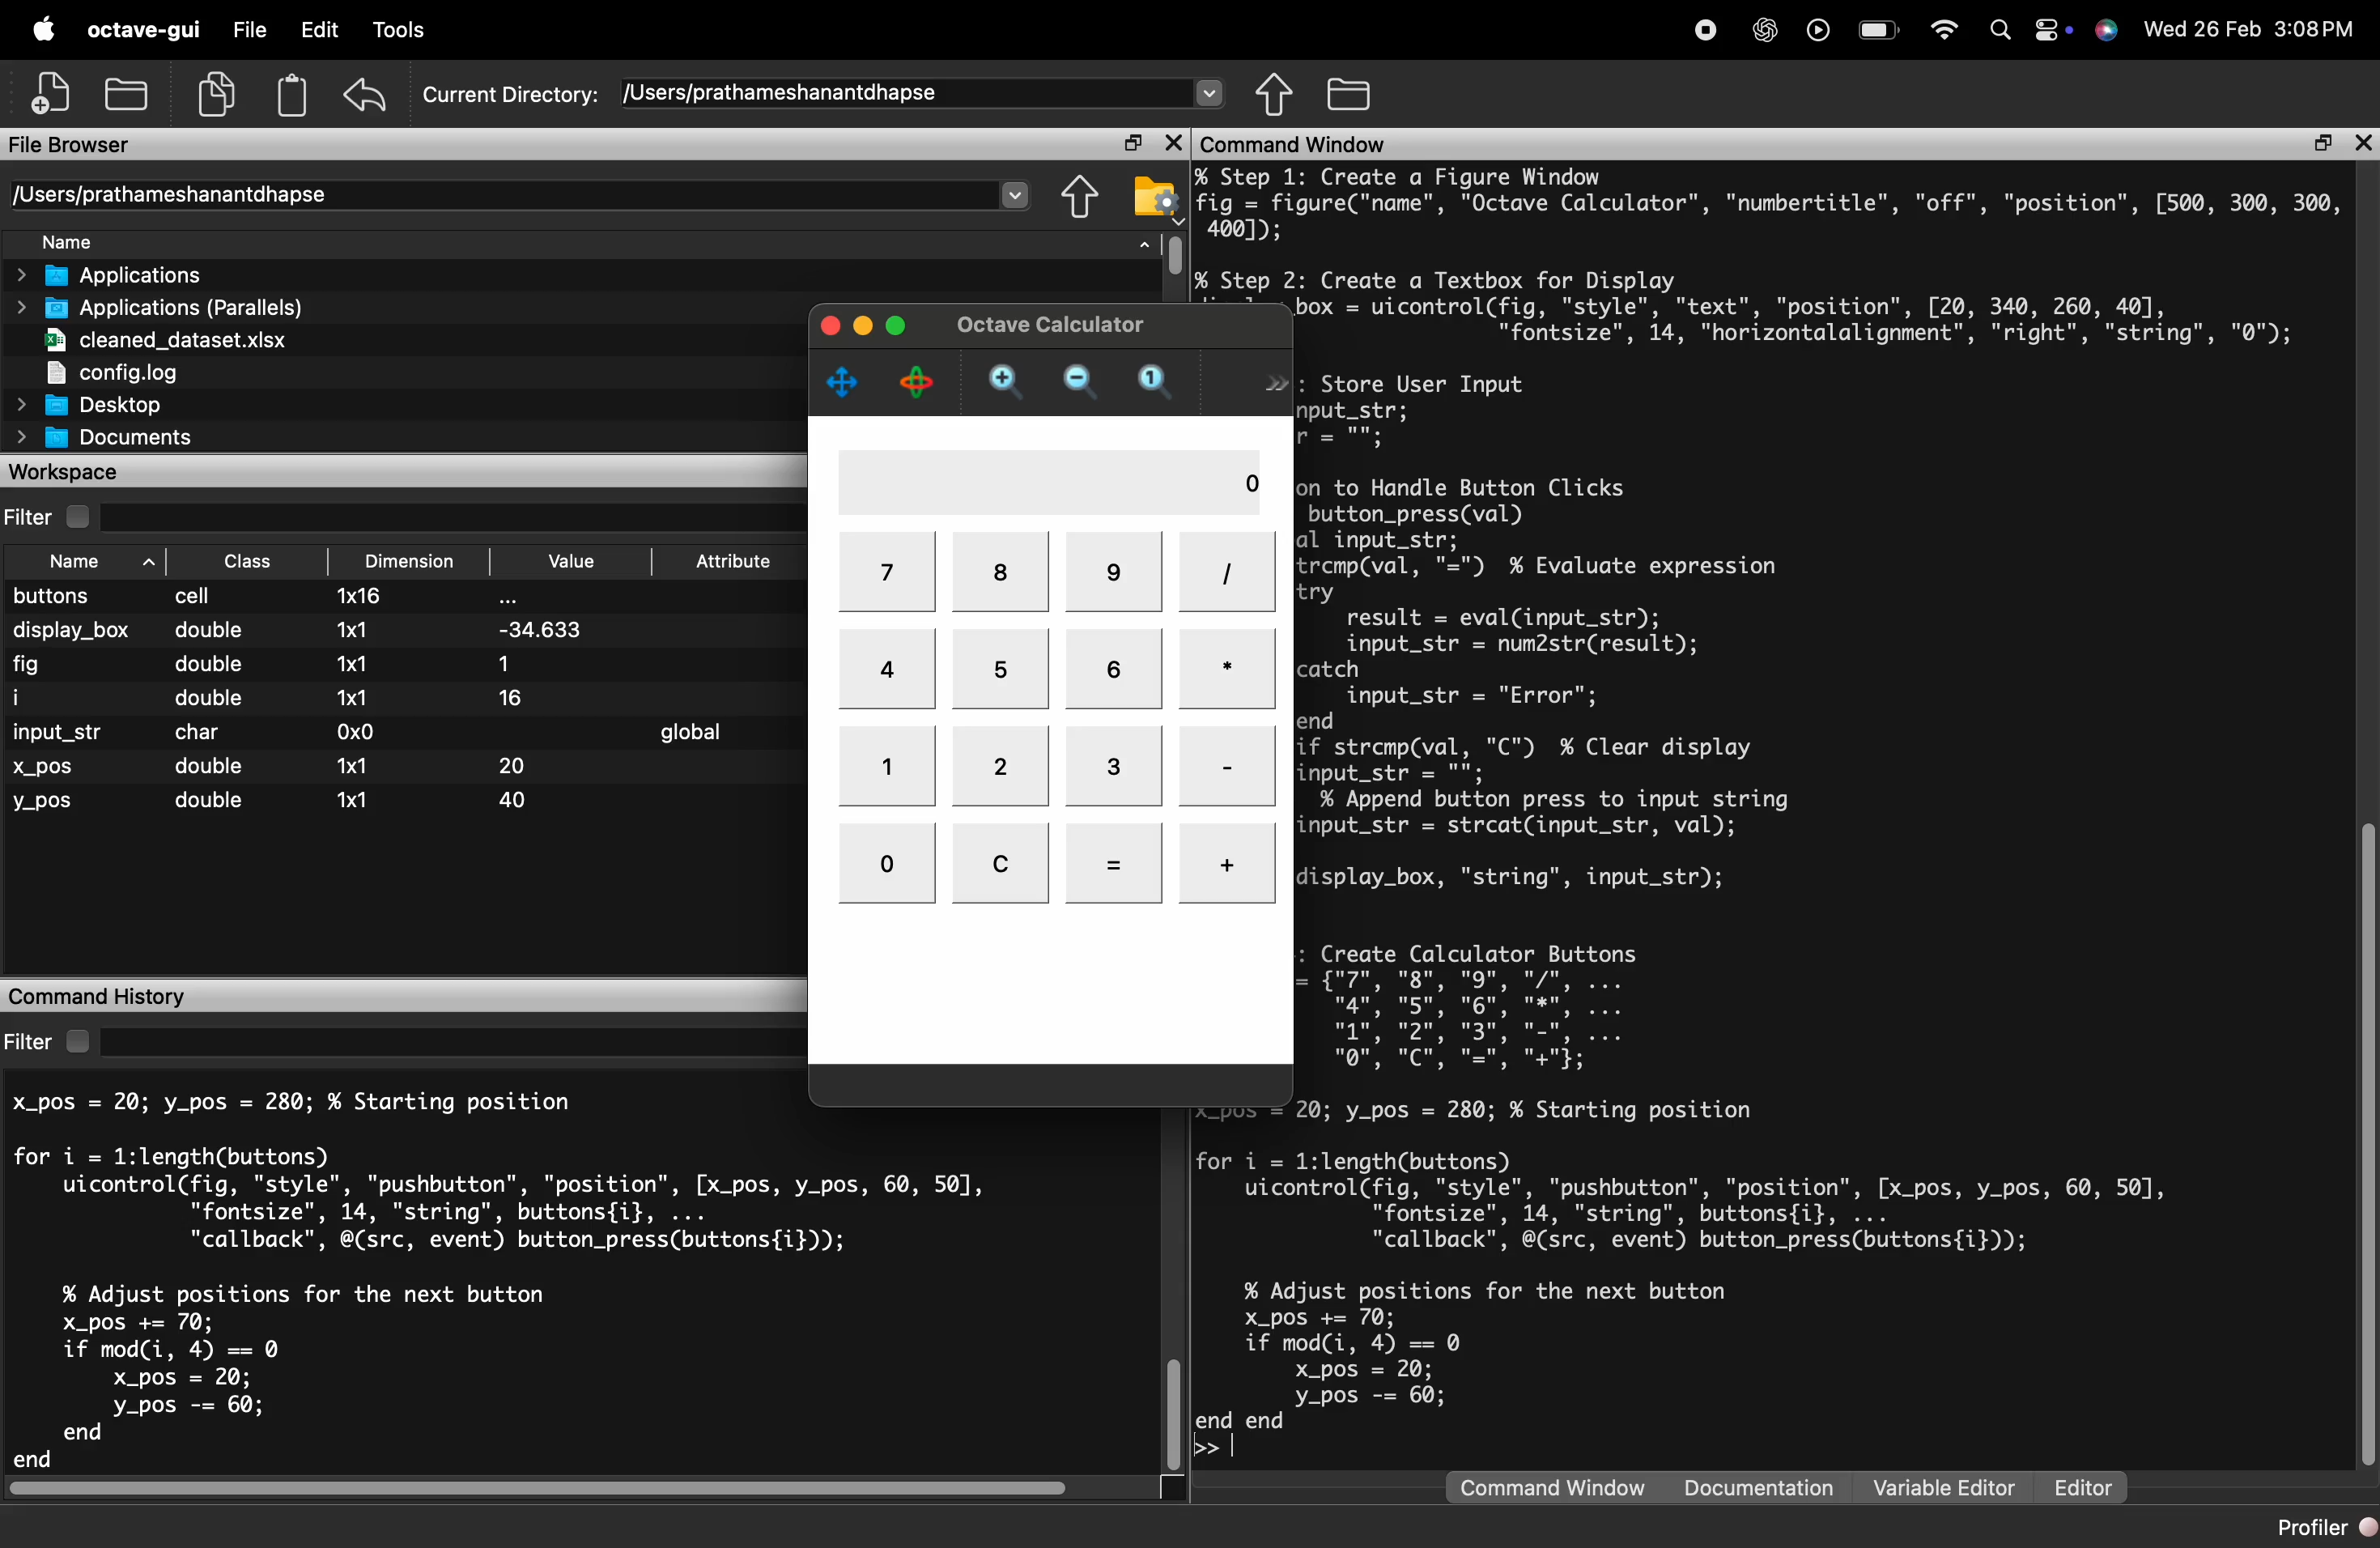 The width and height of the screenshot is (2380, 1548). I want to click on search here, so click(450, 512).